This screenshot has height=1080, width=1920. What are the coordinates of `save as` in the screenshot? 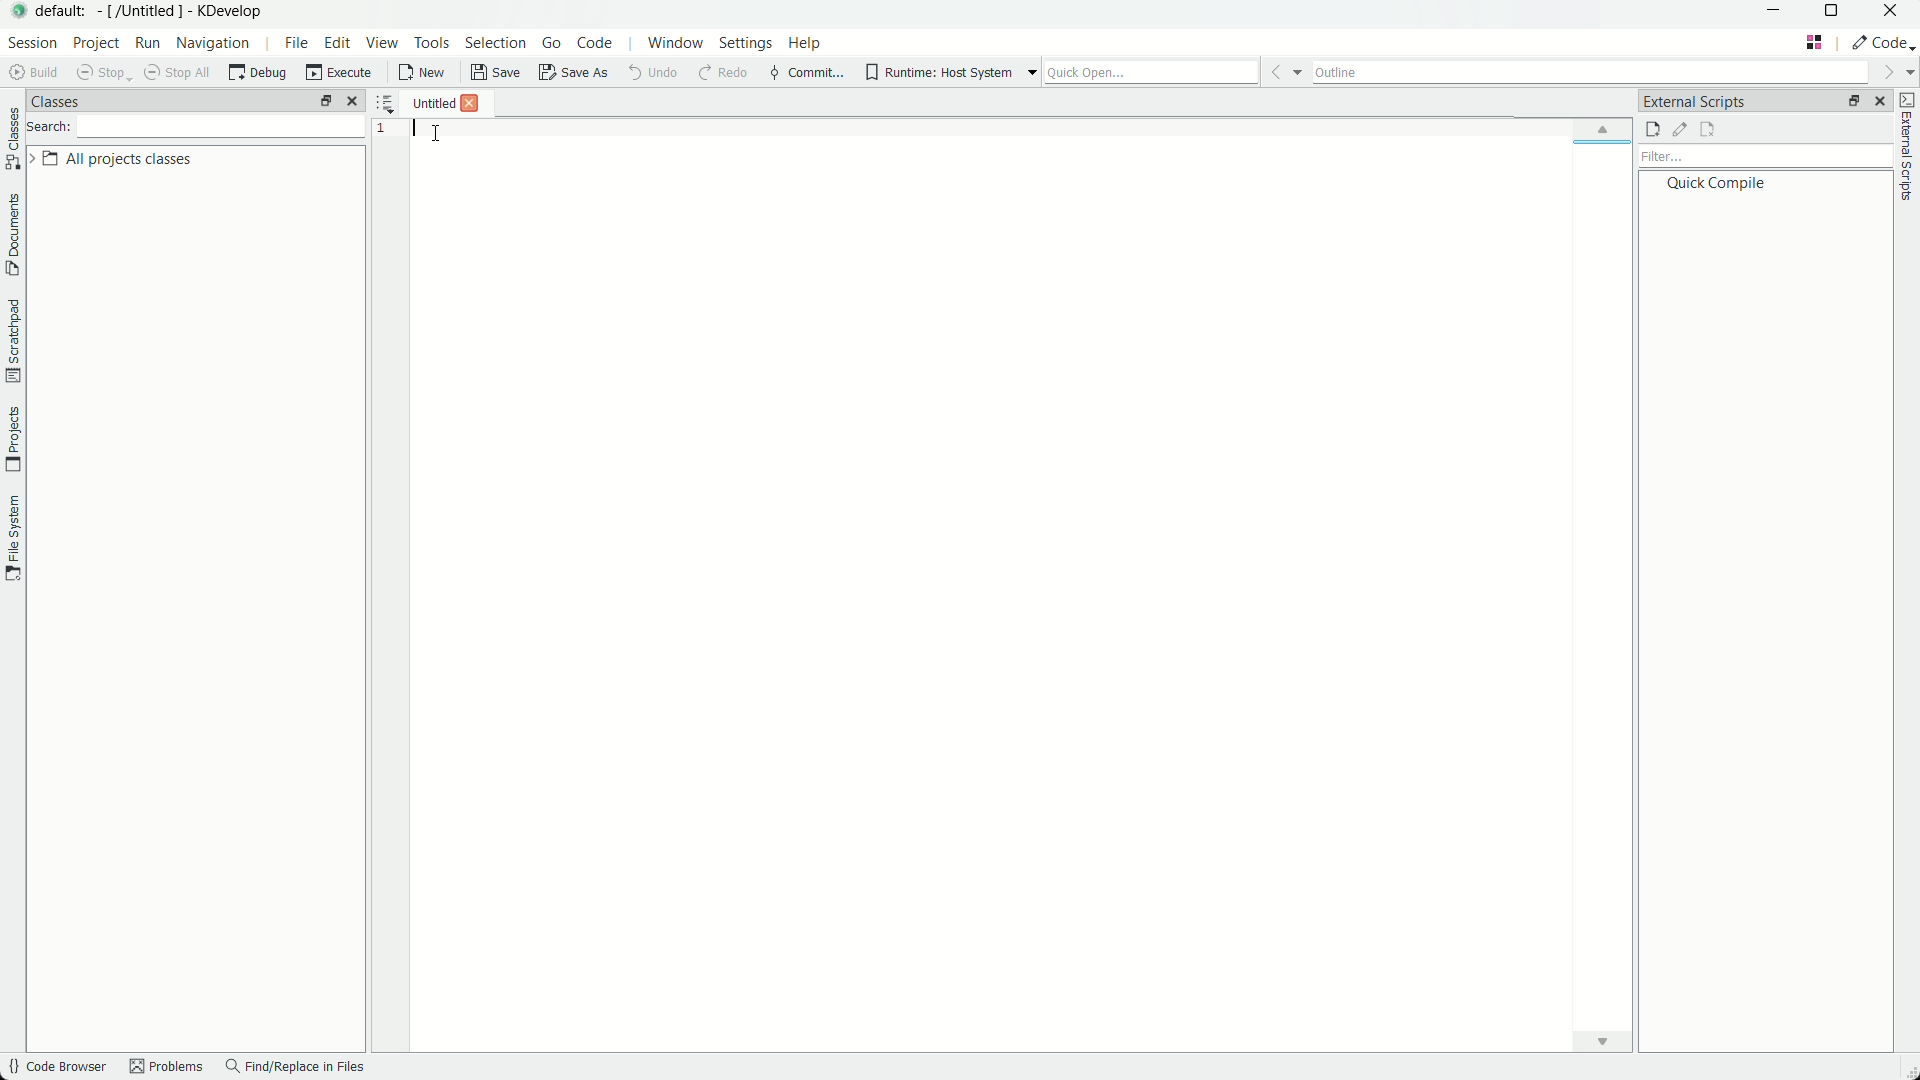 It's located at (578, 74).